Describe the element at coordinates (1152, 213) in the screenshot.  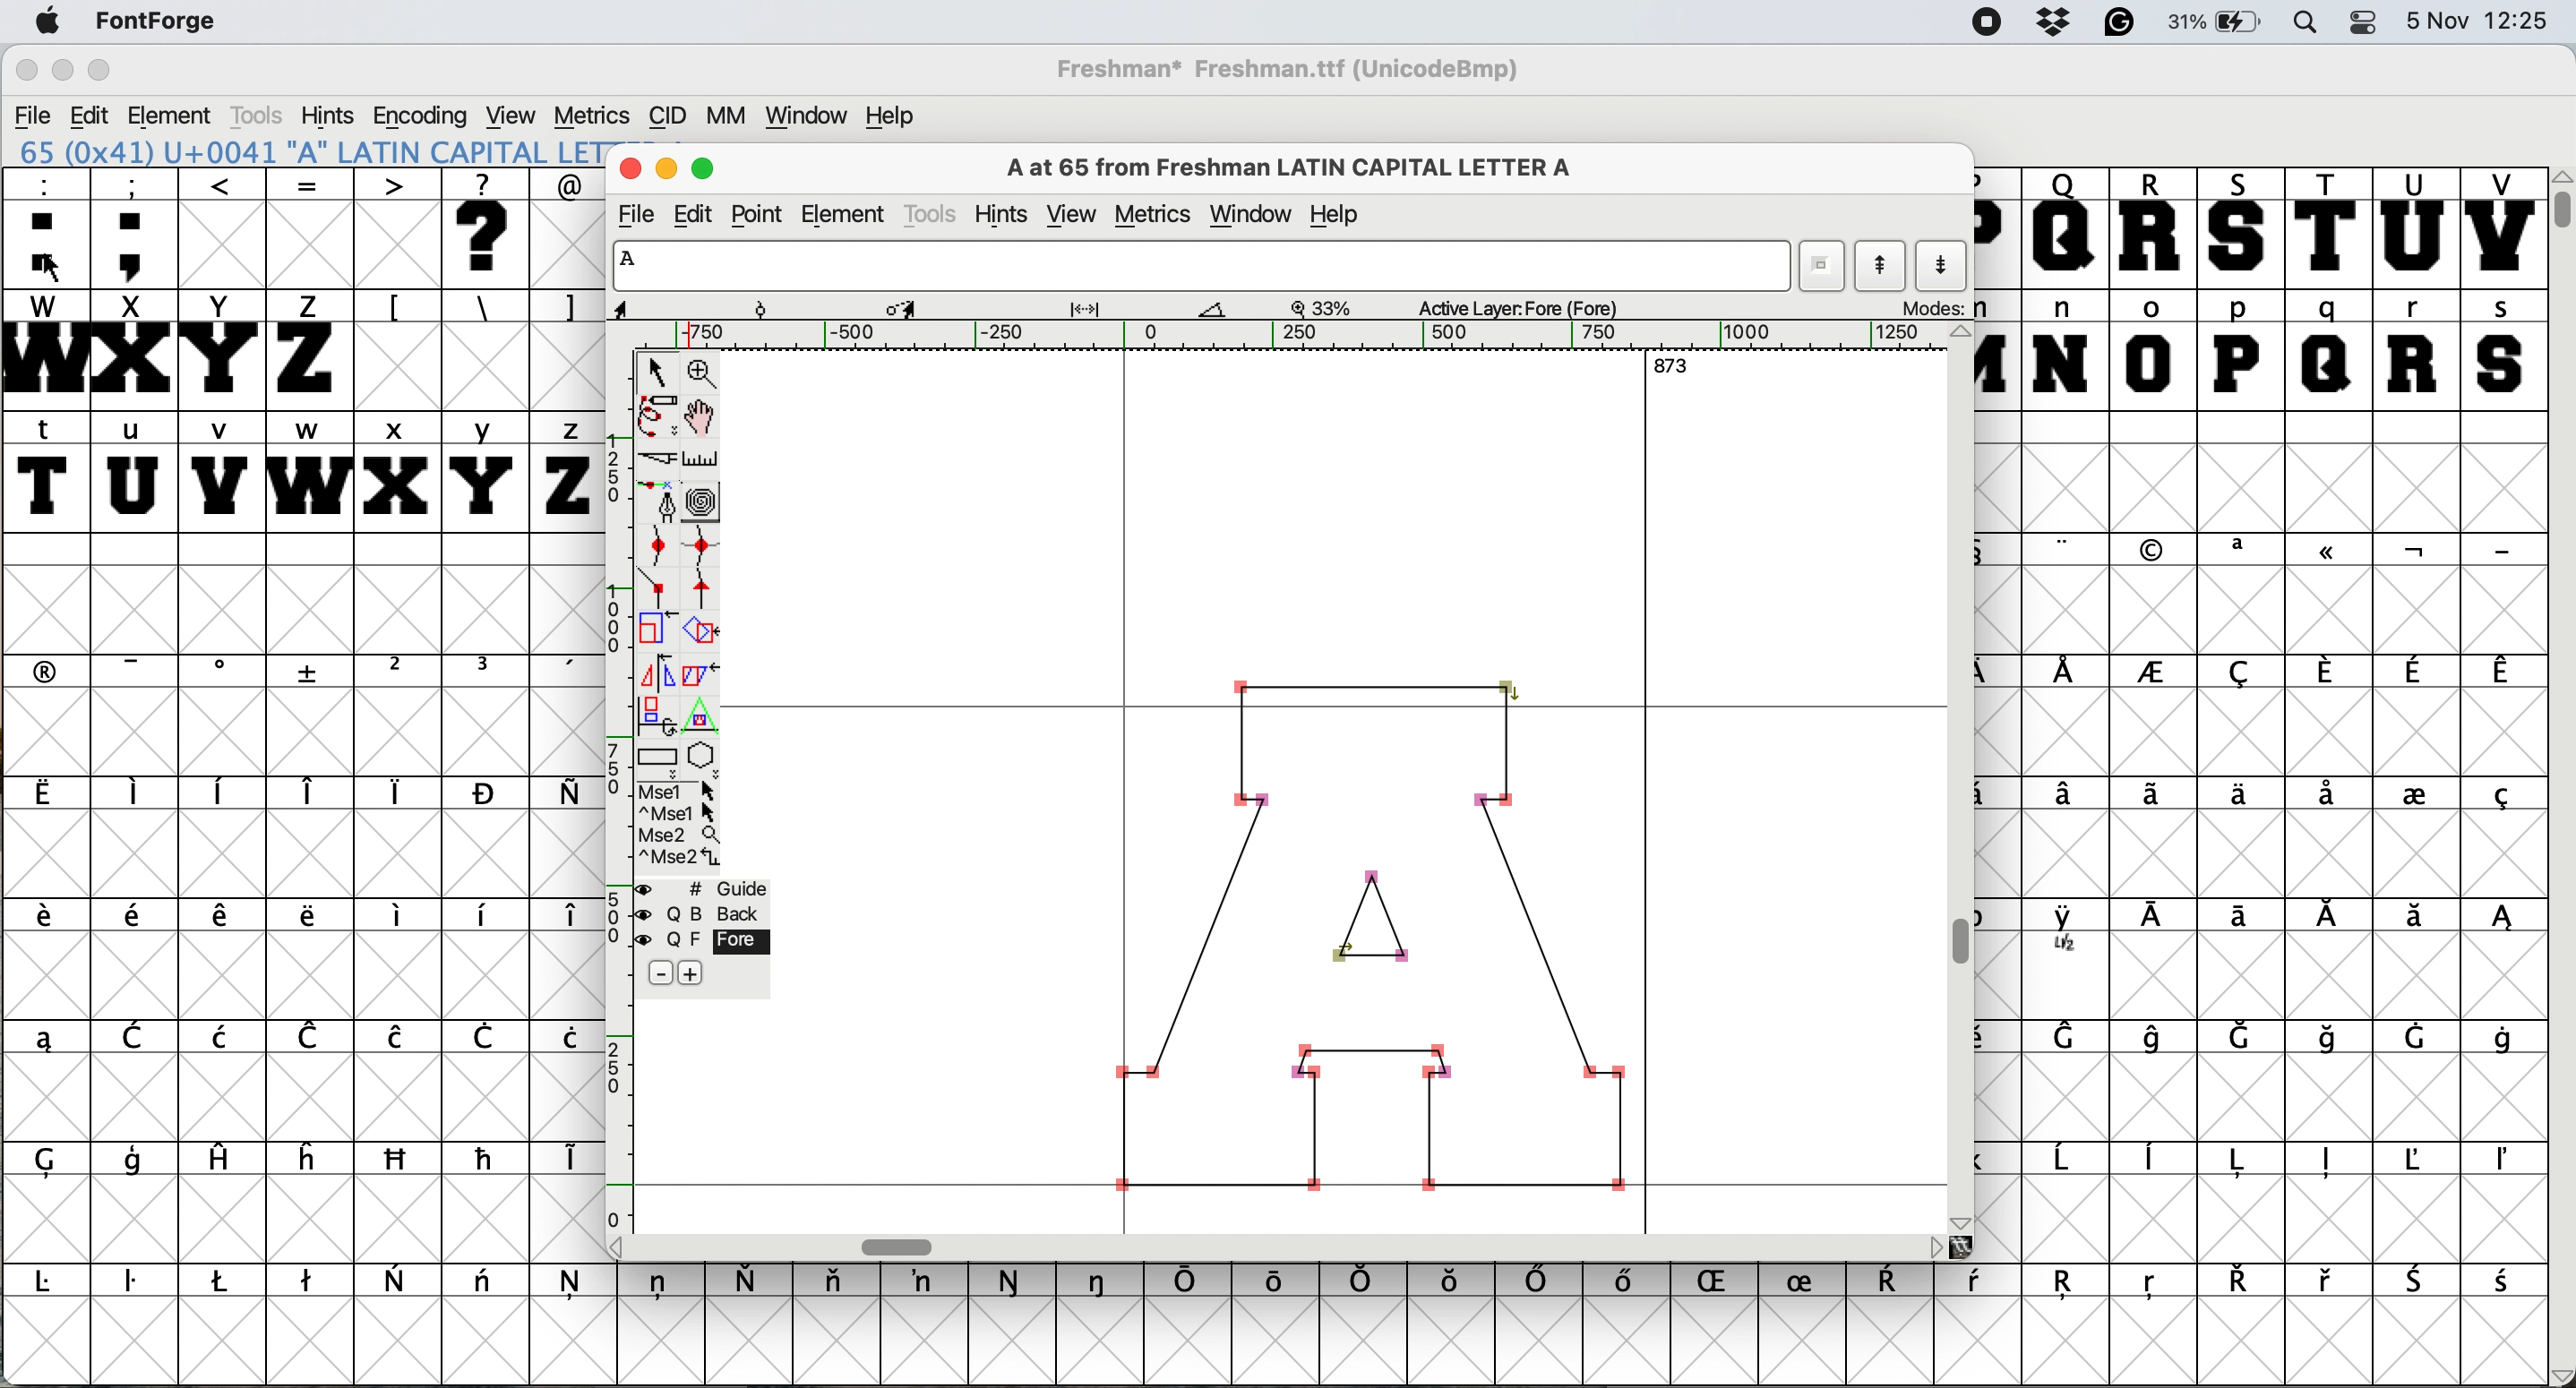
I see `metrics` at that location.